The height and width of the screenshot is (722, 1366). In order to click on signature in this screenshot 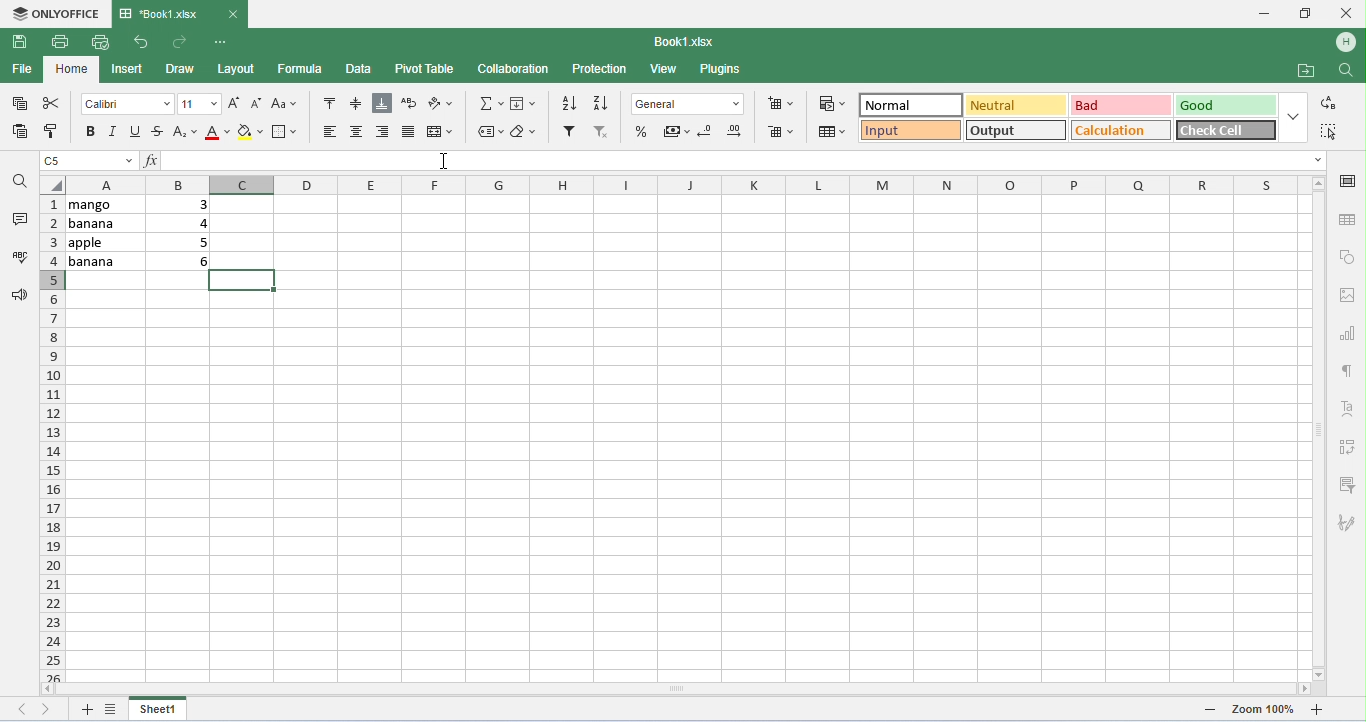, I will do `click(1346, 524)`.